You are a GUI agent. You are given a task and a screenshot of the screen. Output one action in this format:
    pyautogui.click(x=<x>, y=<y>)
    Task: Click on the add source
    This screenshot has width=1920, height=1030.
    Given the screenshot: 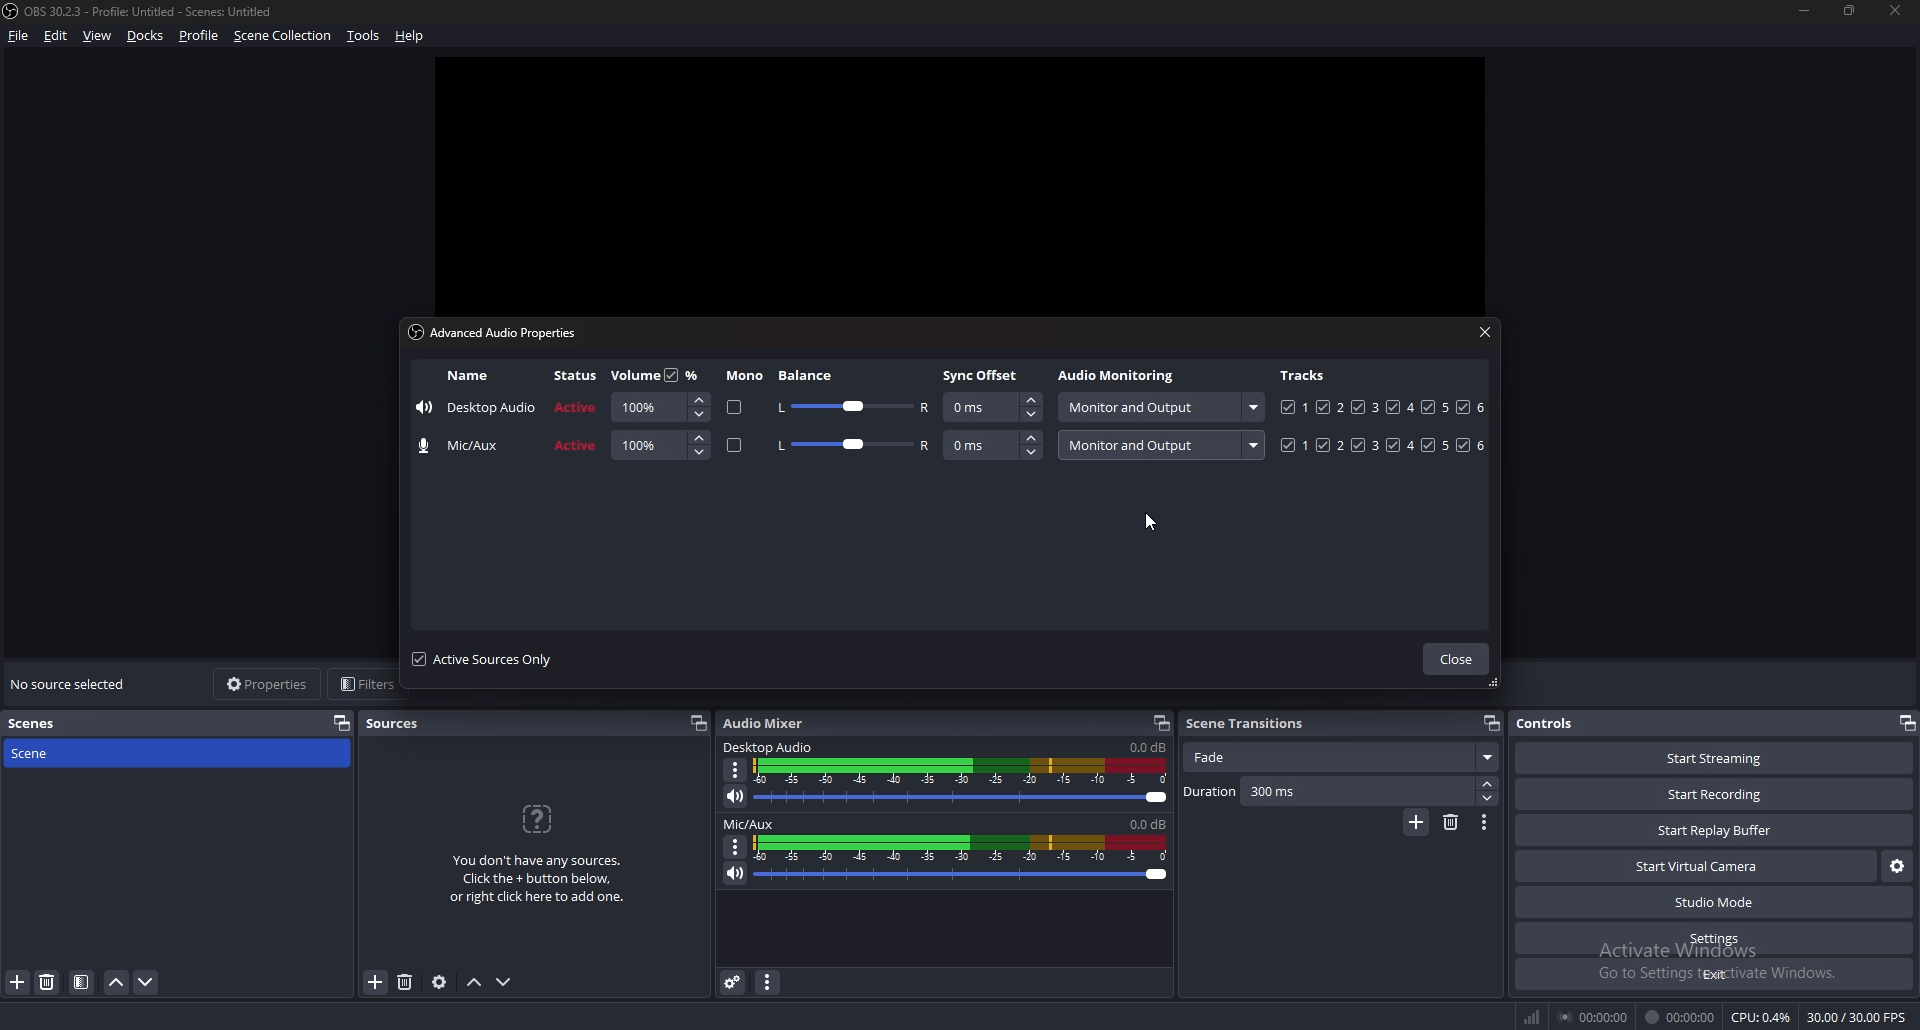 What is the action you would take?
    pyautogui.click(x=376, y=982)
    